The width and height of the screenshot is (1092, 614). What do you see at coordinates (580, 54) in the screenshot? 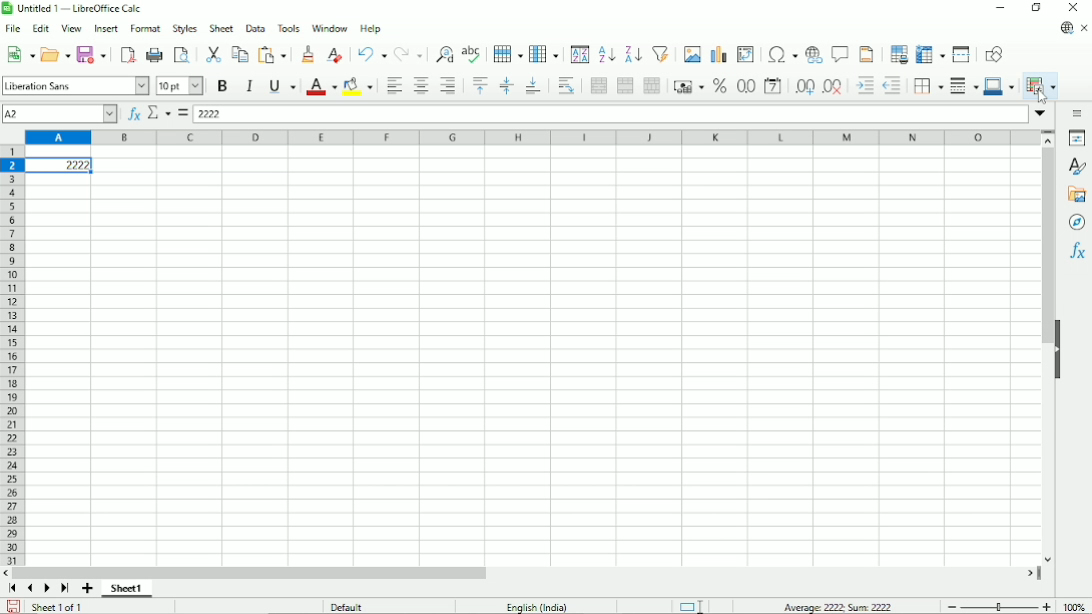
I see `Sort` at bounding box center [580, 54].